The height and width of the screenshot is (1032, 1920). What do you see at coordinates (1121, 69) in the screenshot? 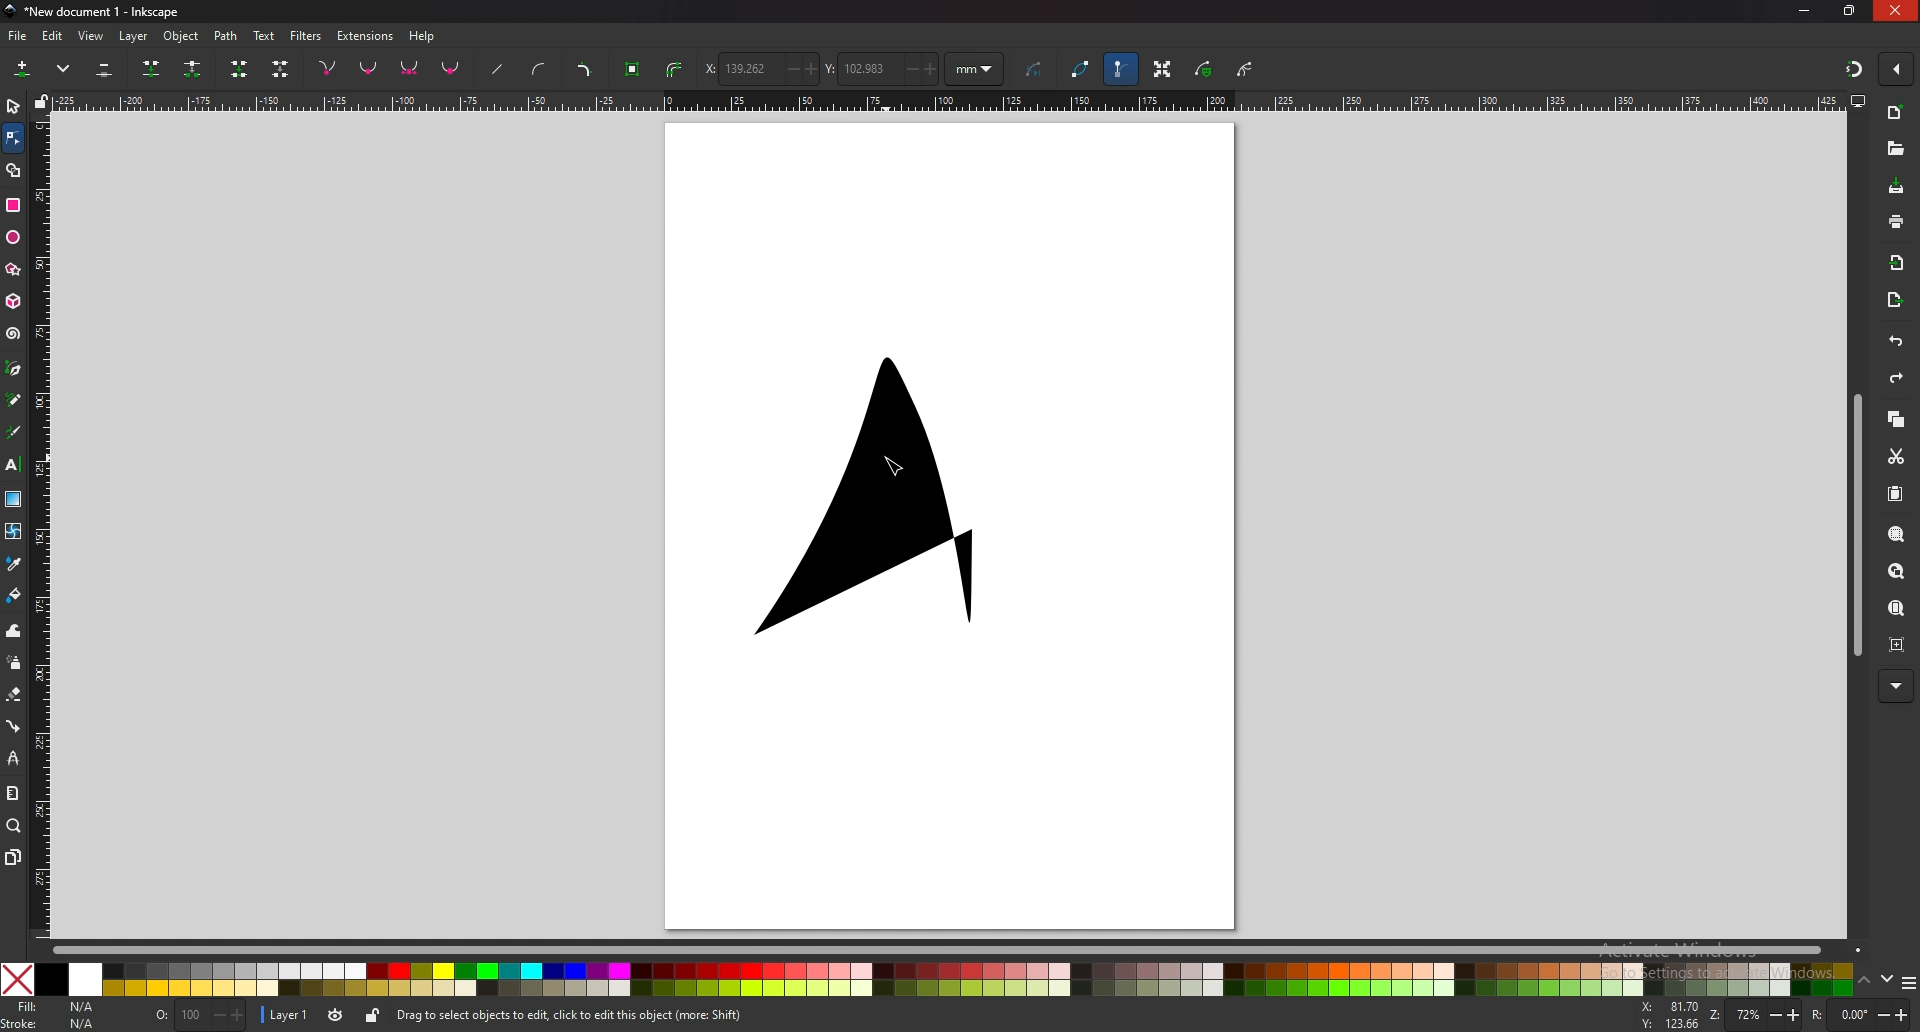
I see `show bezier handle` at bounding box center [1121, 69].